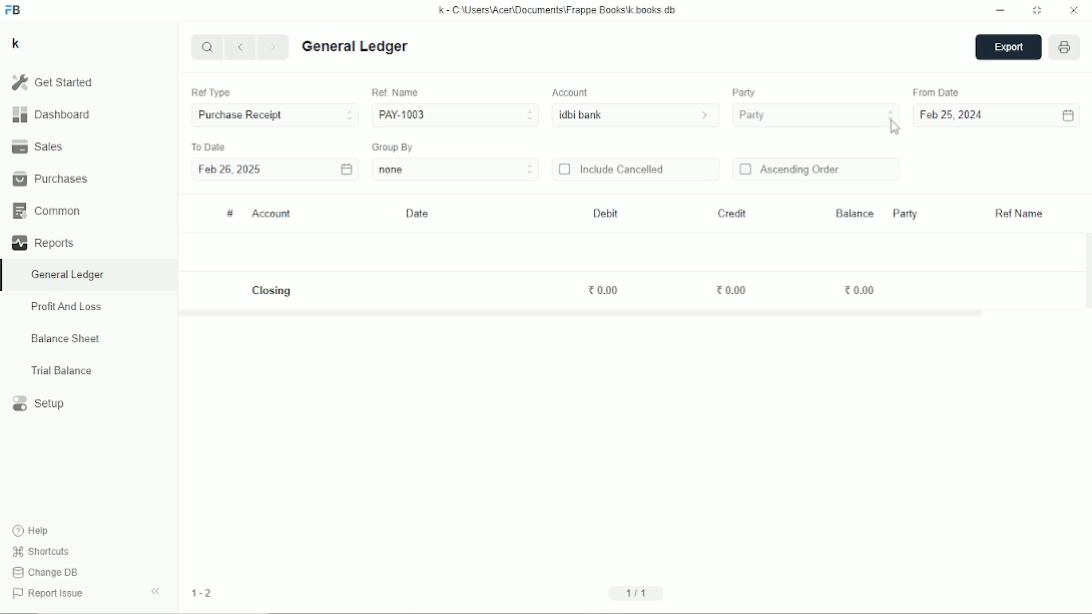  What do you see at coordinates (356, 47) in the screenshot?
I see `General ledger` at bounding box center [356, 47].